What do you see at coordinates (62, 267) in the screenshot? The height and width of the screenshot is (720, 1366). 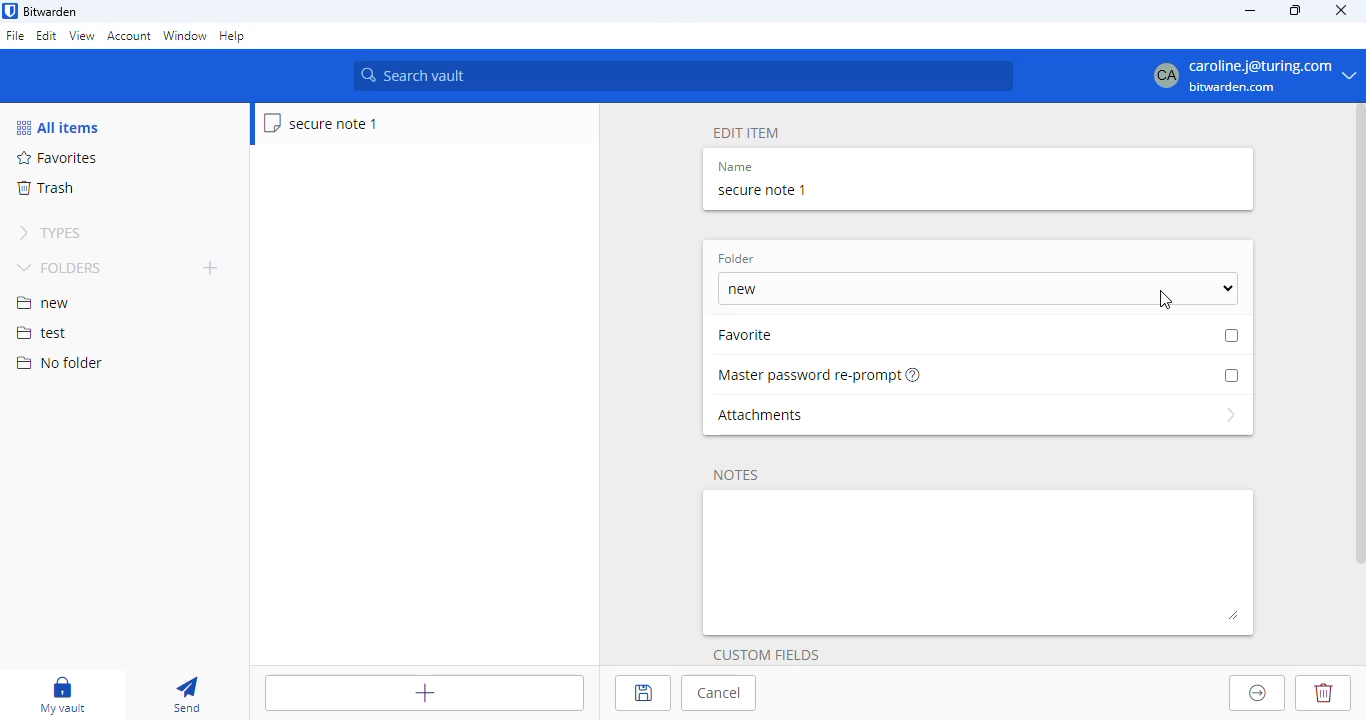 I see `folders` at bounding box center [62, 267].